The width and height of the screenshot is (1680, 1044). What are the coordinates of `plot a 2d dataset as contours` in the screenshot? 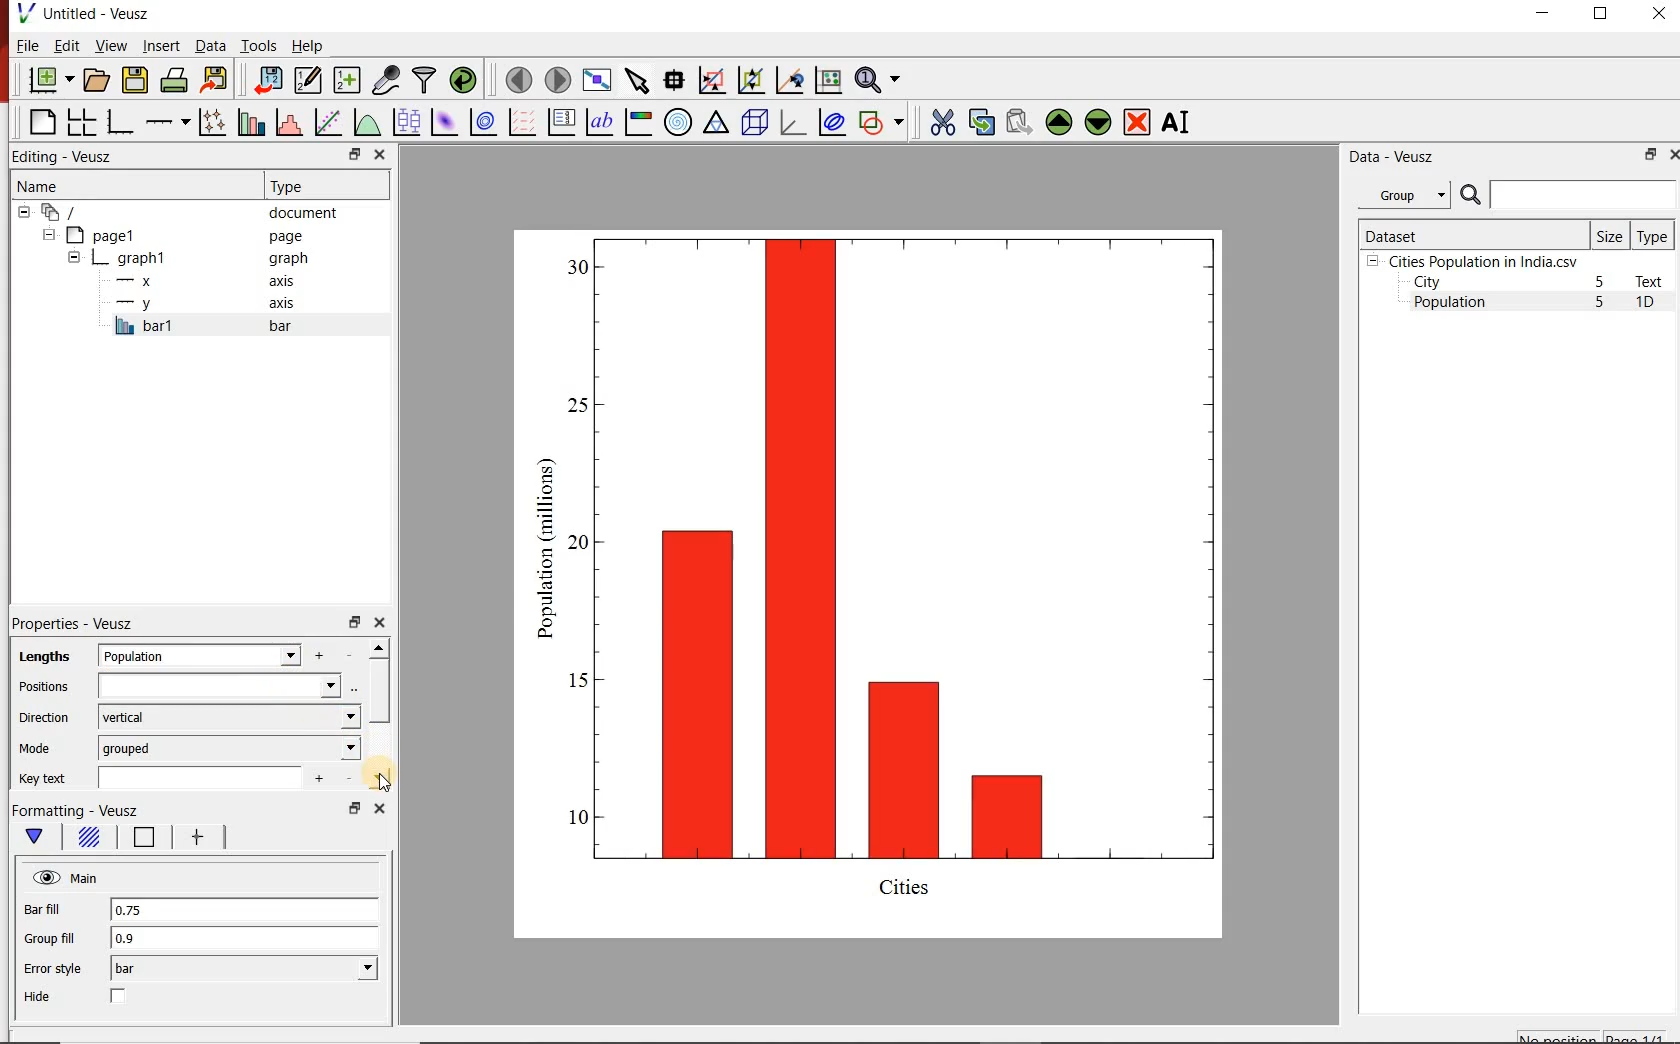 It's located at (481, 121).